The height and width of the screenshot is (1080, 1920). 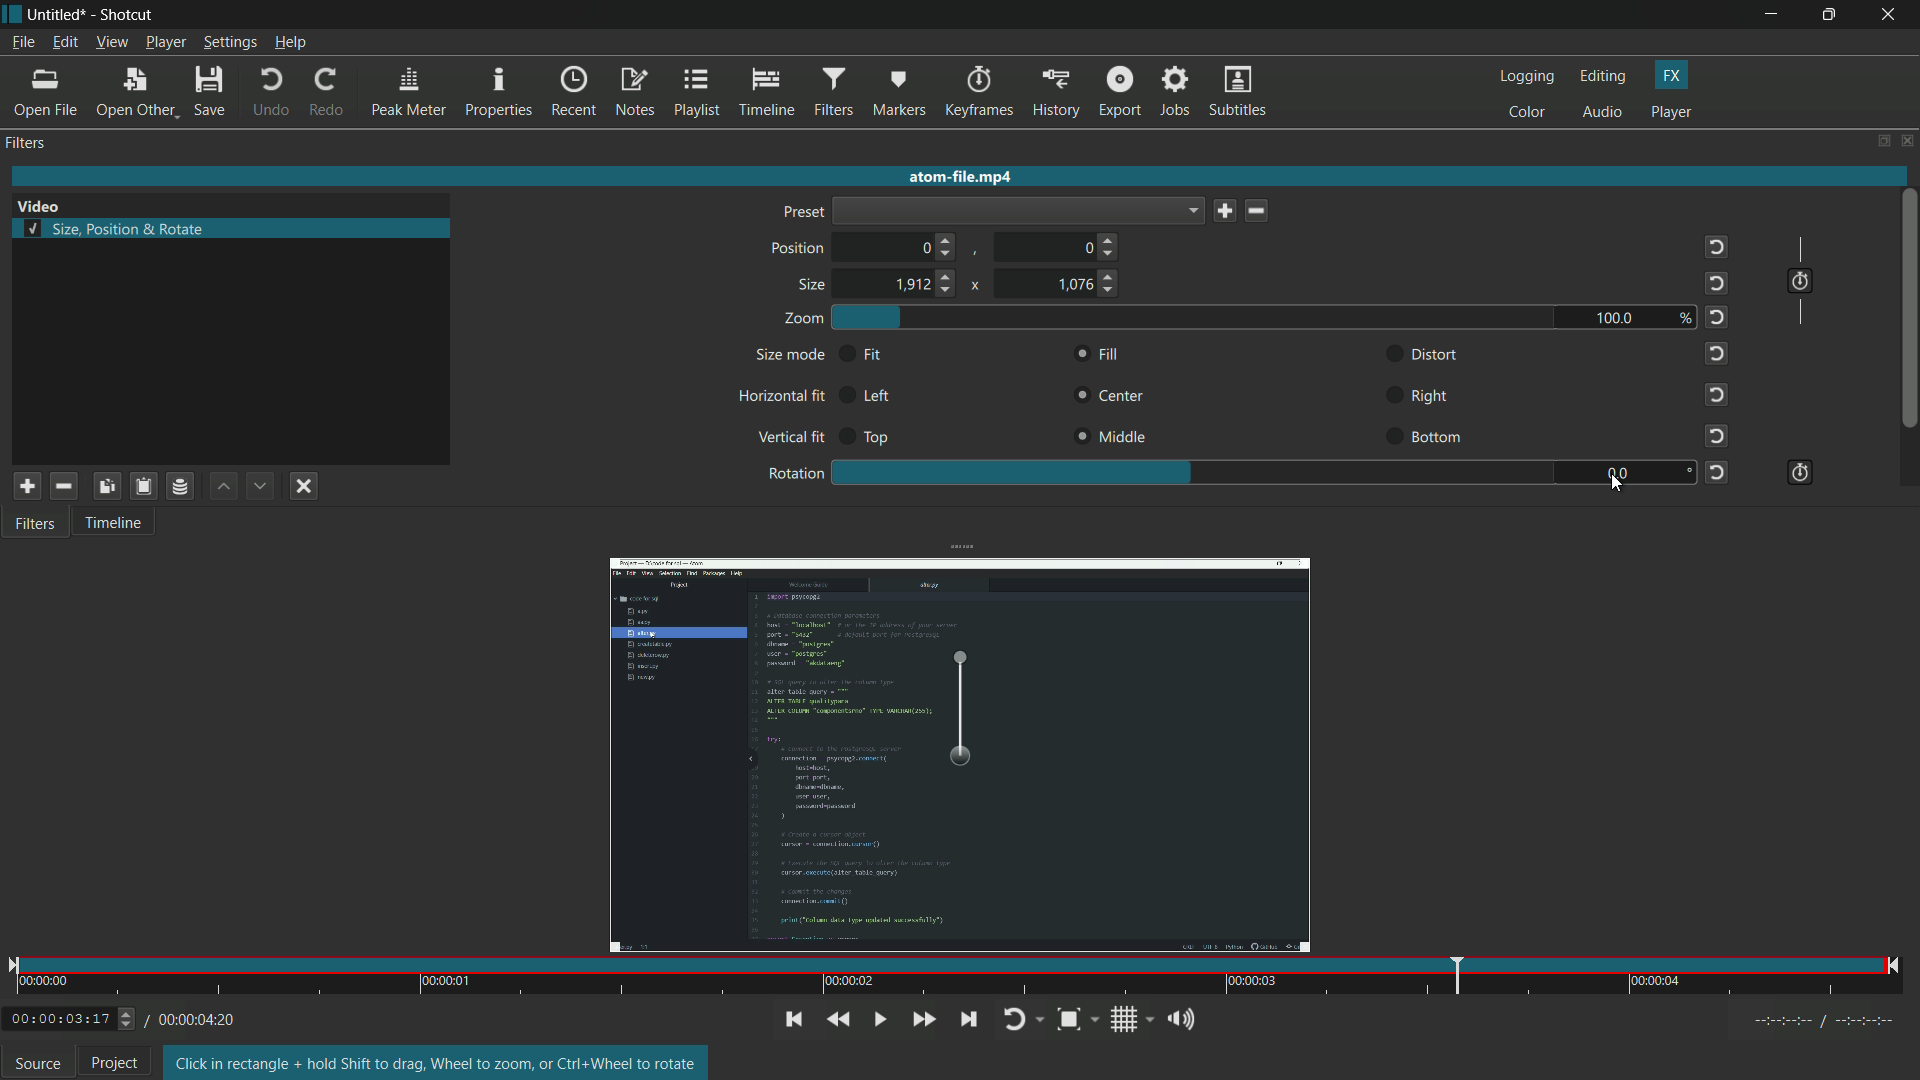 I want to click on fx, so click(x=1673, y=74).